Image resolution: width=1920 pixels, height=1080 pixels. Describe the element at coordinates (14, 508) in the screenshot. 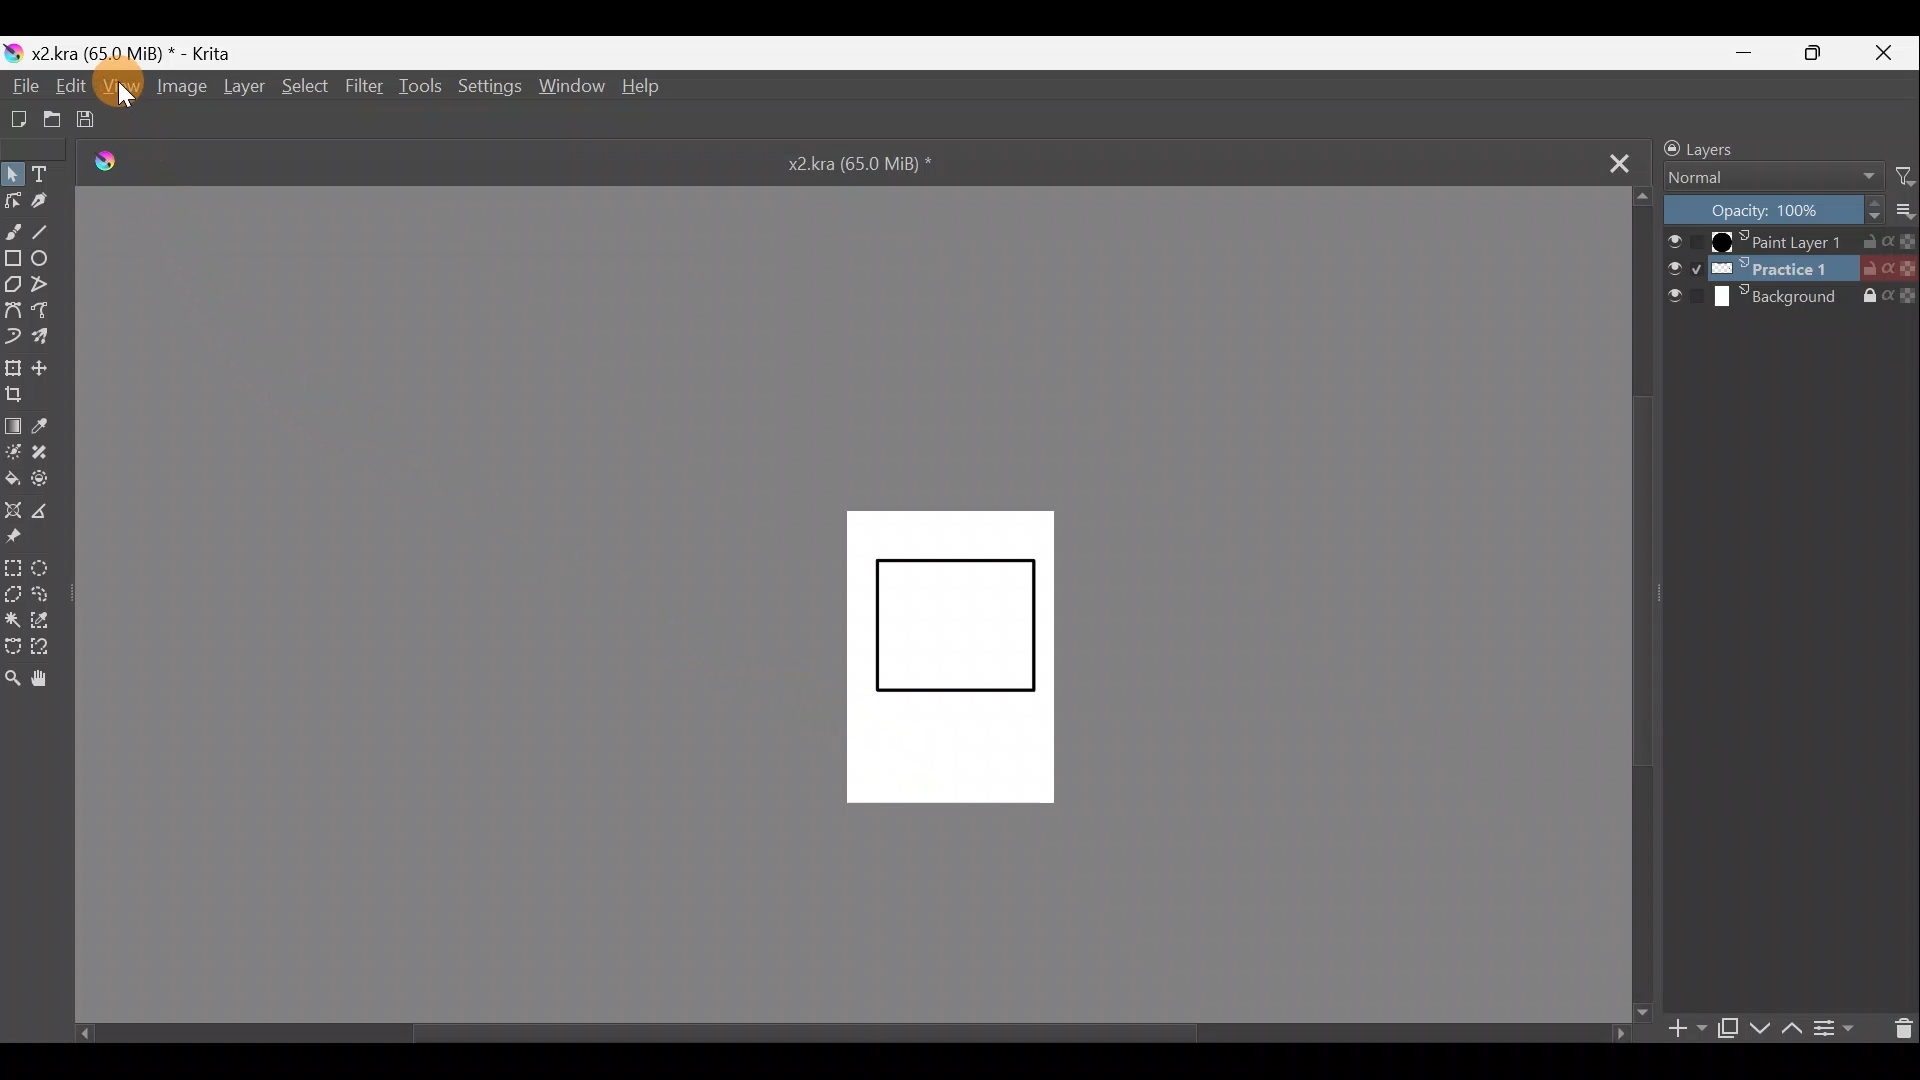

I see `Assistant tool` at that location.